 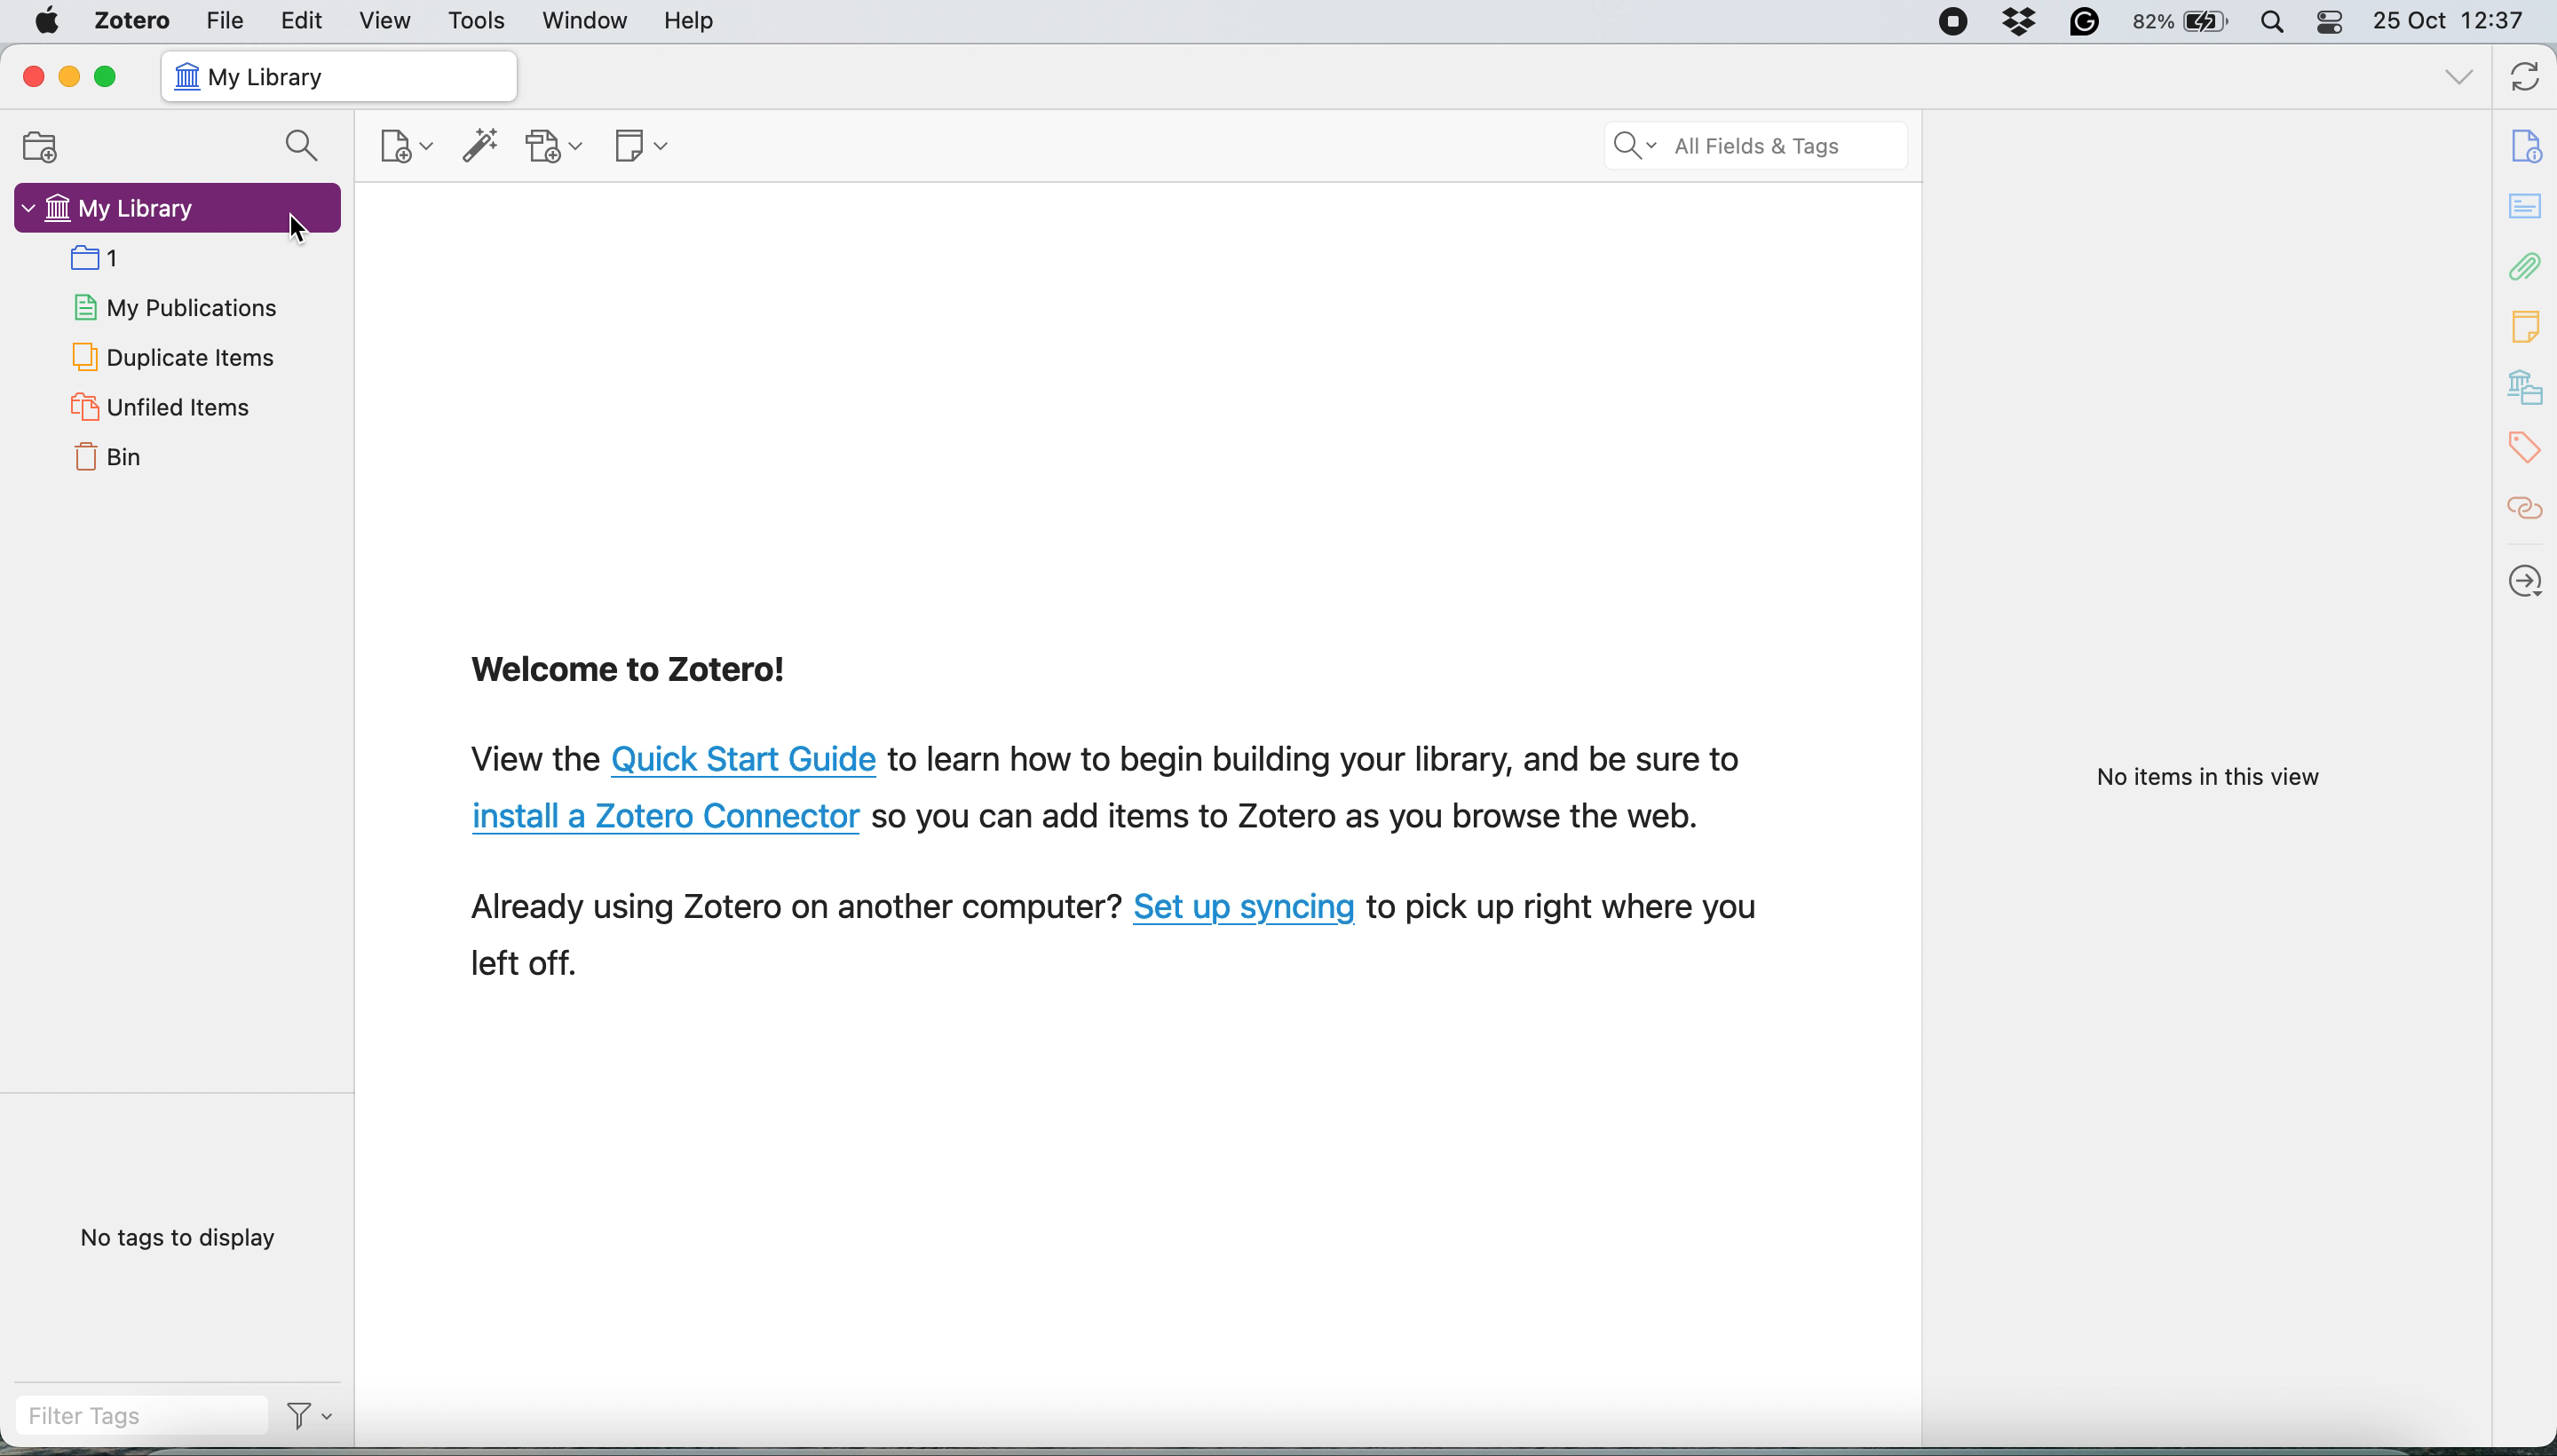 I want to click on new item, so click(x=406, y=147).